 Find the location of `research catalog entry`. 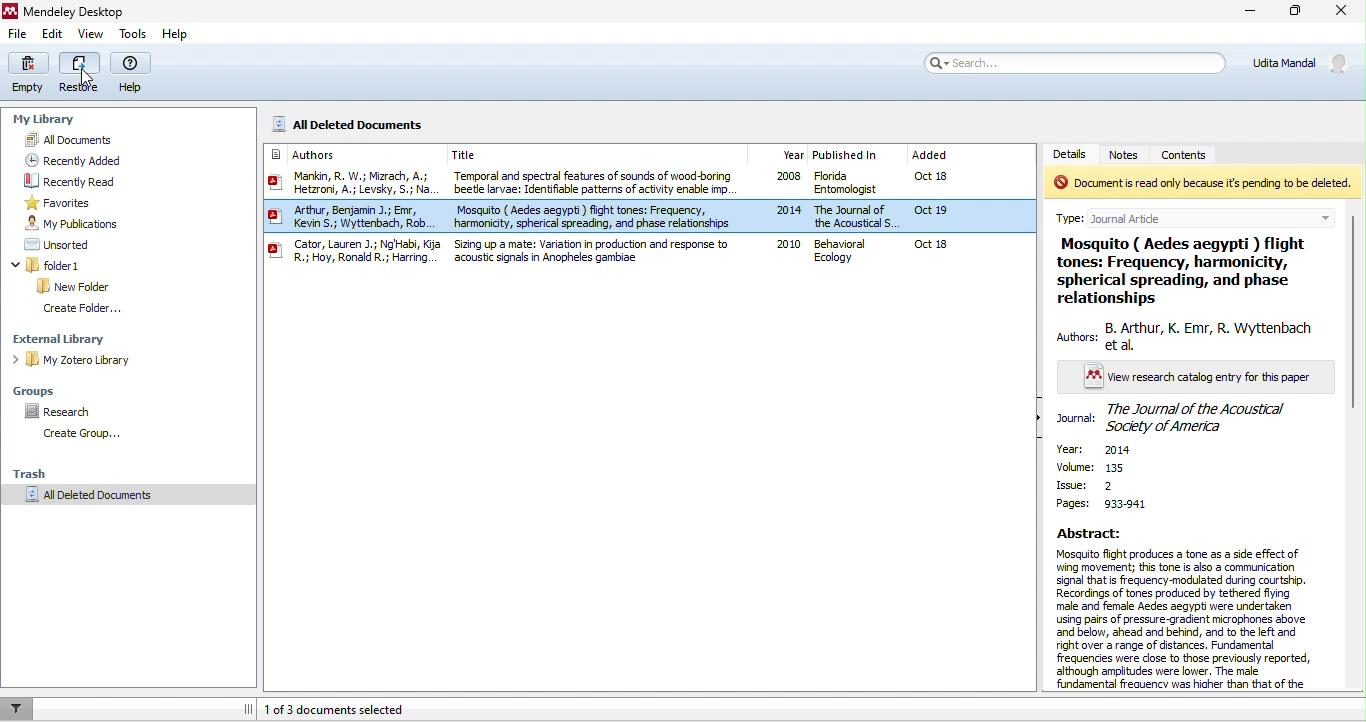

research catalog entry is located at coordinates (1188, 378).